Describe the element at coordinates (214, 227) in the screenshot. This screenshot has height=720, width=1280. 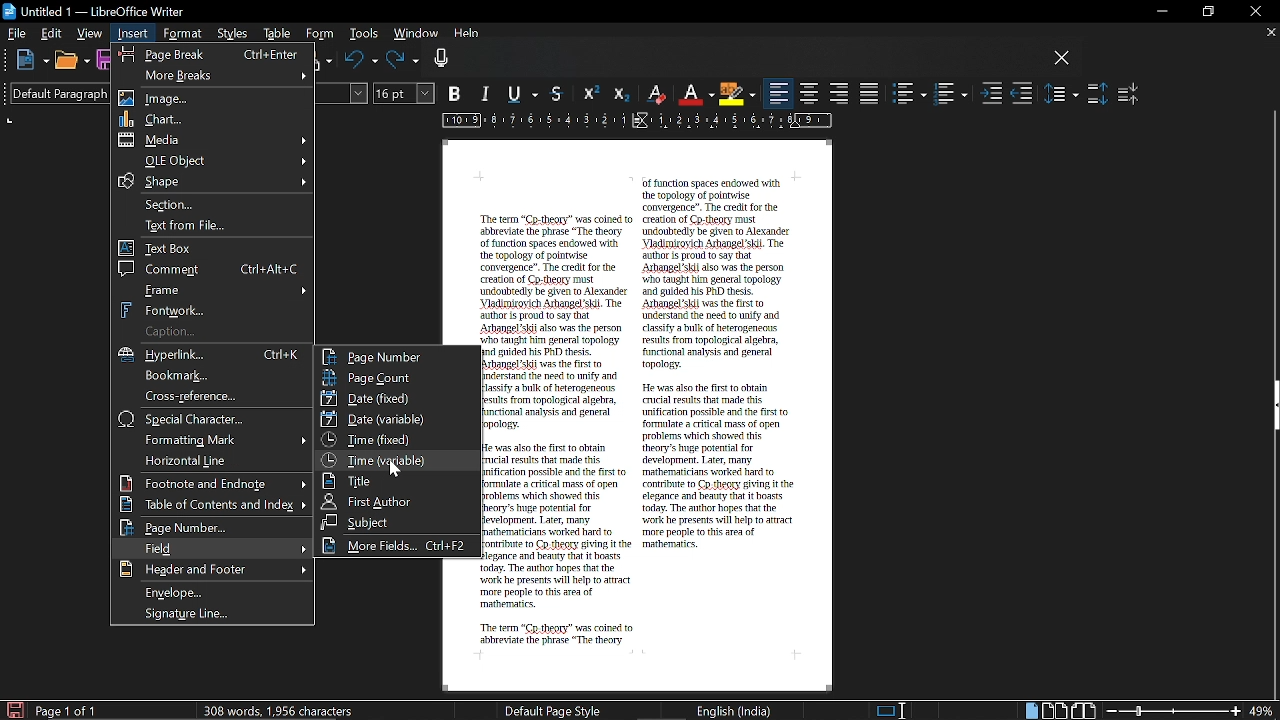
I see `text from file` at that location.